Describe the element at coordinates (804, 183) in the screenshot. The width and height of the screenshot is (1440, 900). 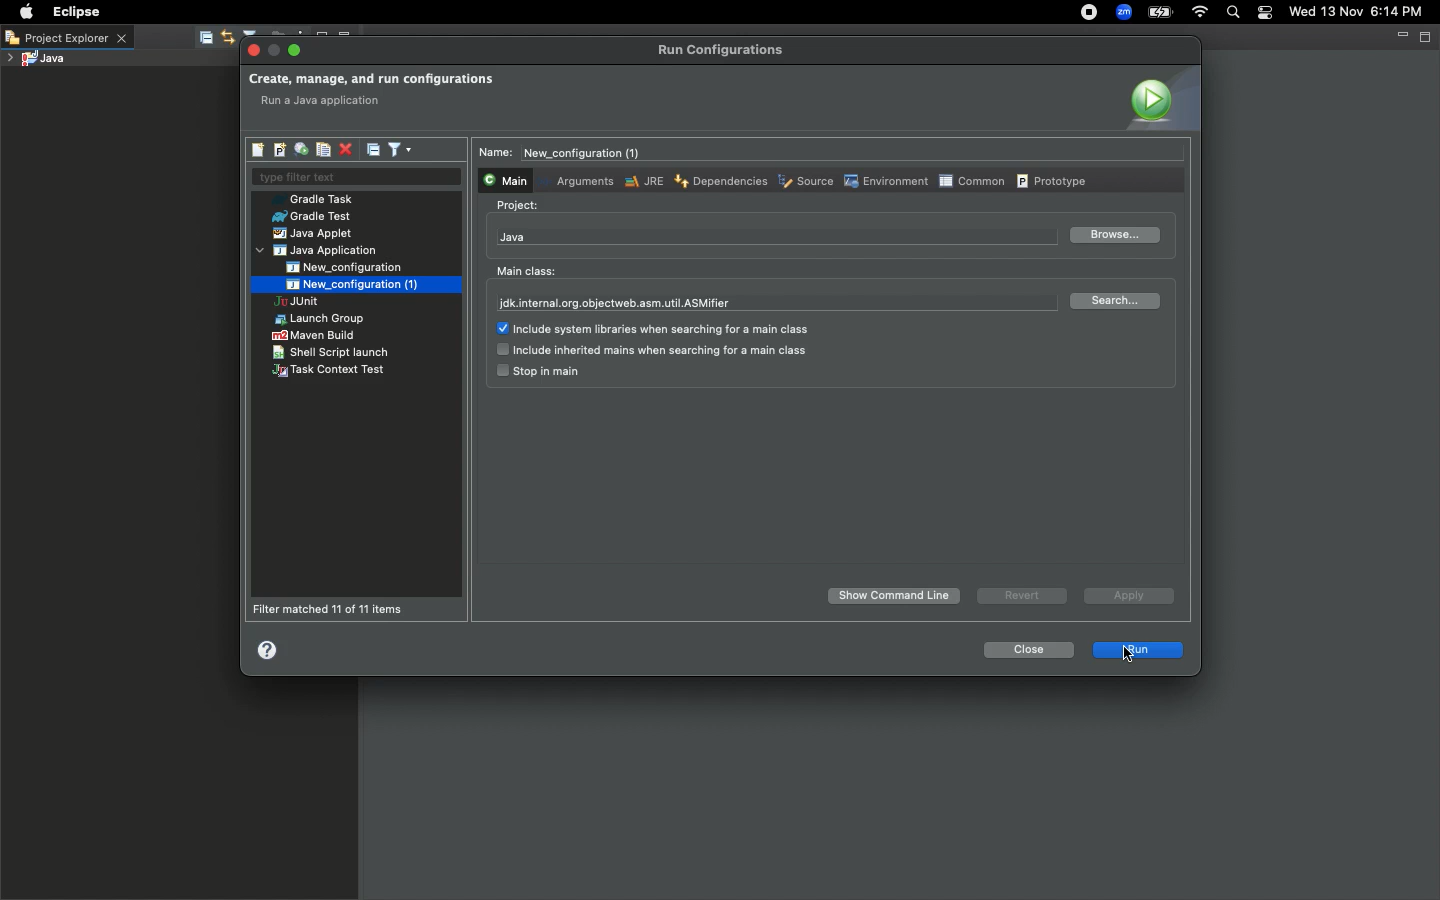
I see `Source` at that location.